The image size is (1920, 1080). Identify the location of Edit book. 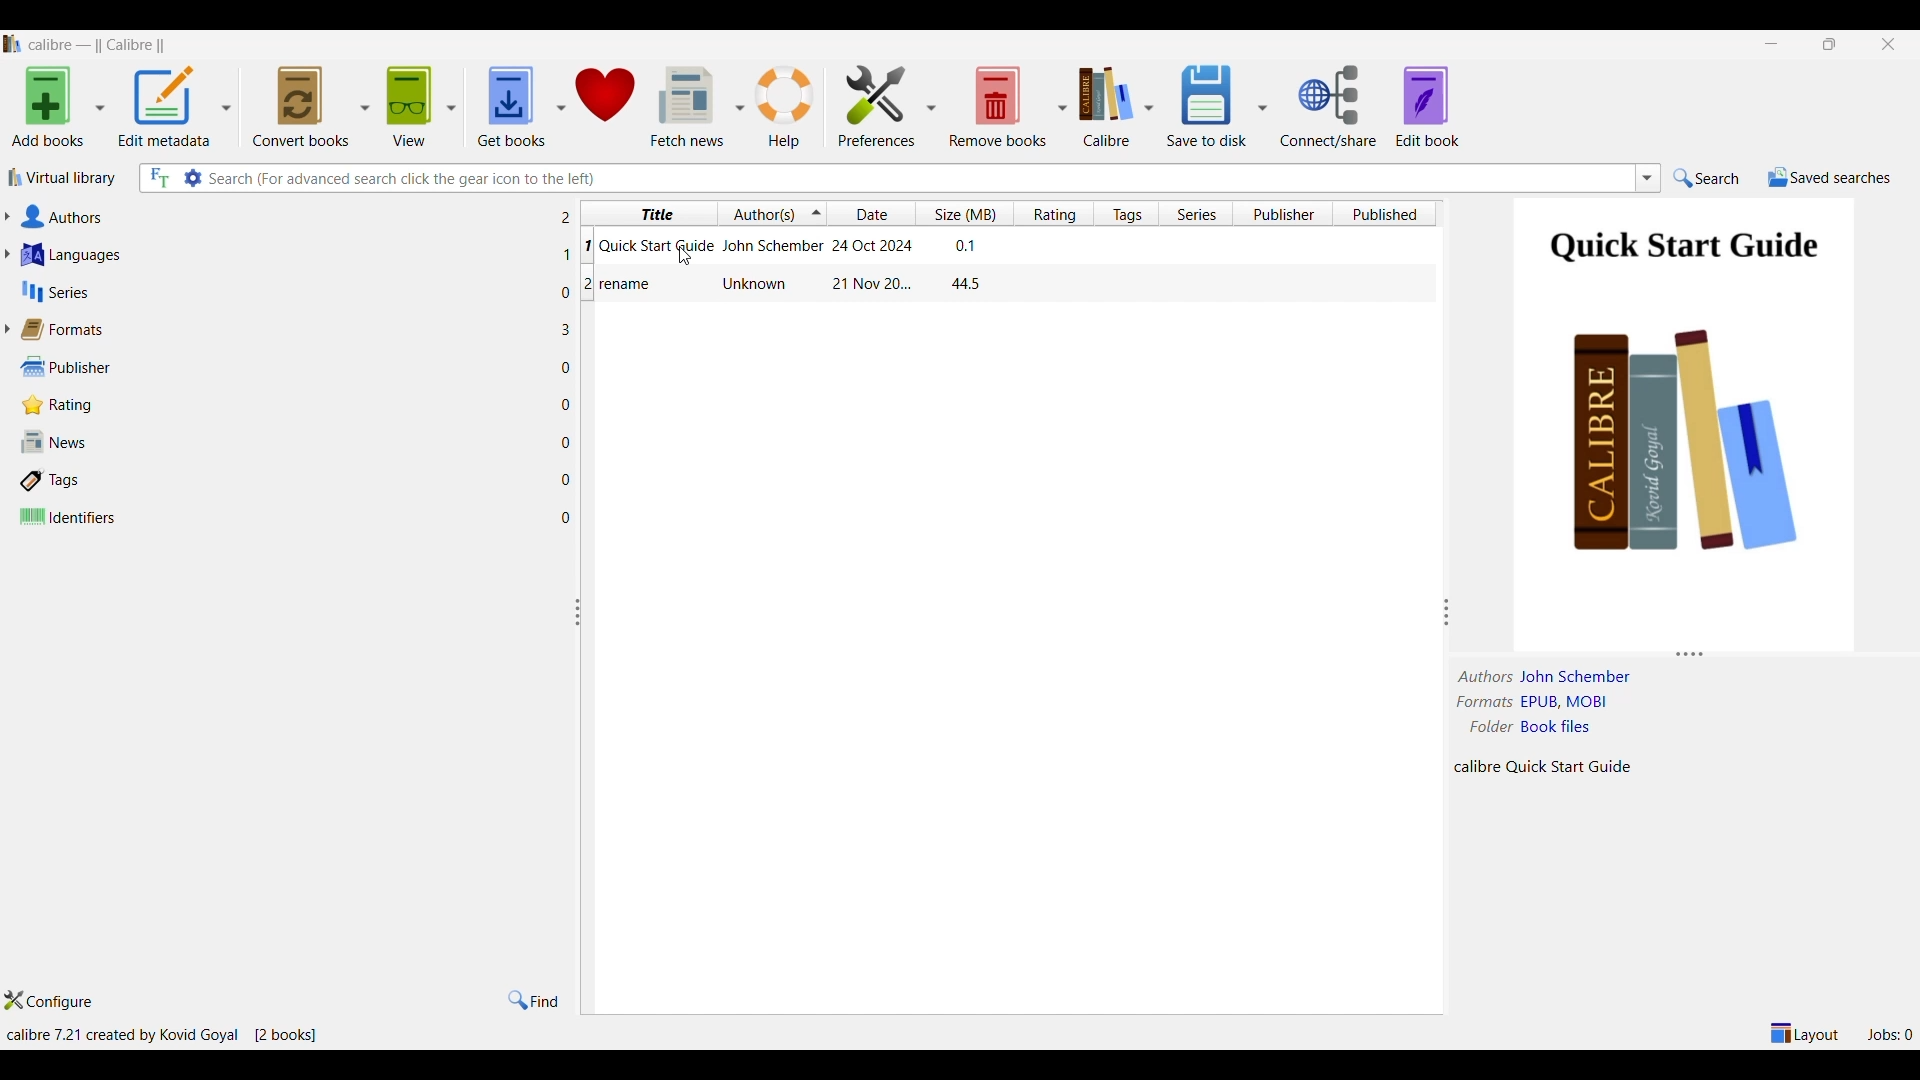
(1427, 107).